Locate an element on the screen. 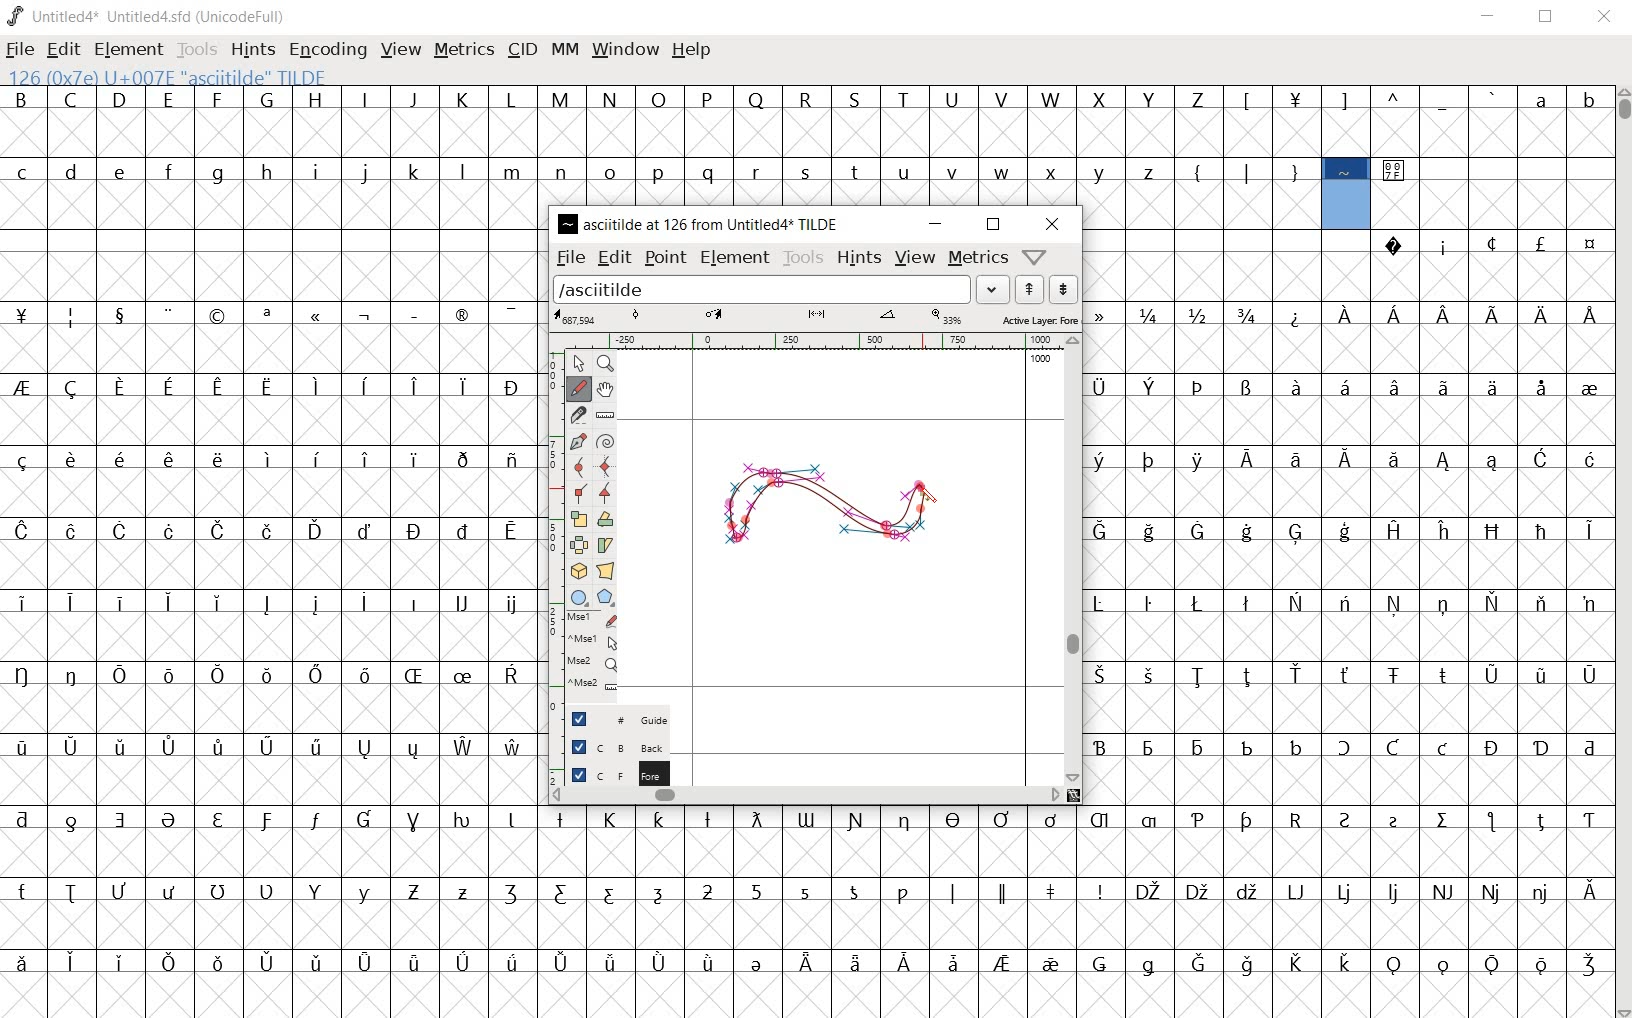 Image resolution: width=1632 pixels, height=1018 pixels. Add a corner point is located at coordinates (579, 491).